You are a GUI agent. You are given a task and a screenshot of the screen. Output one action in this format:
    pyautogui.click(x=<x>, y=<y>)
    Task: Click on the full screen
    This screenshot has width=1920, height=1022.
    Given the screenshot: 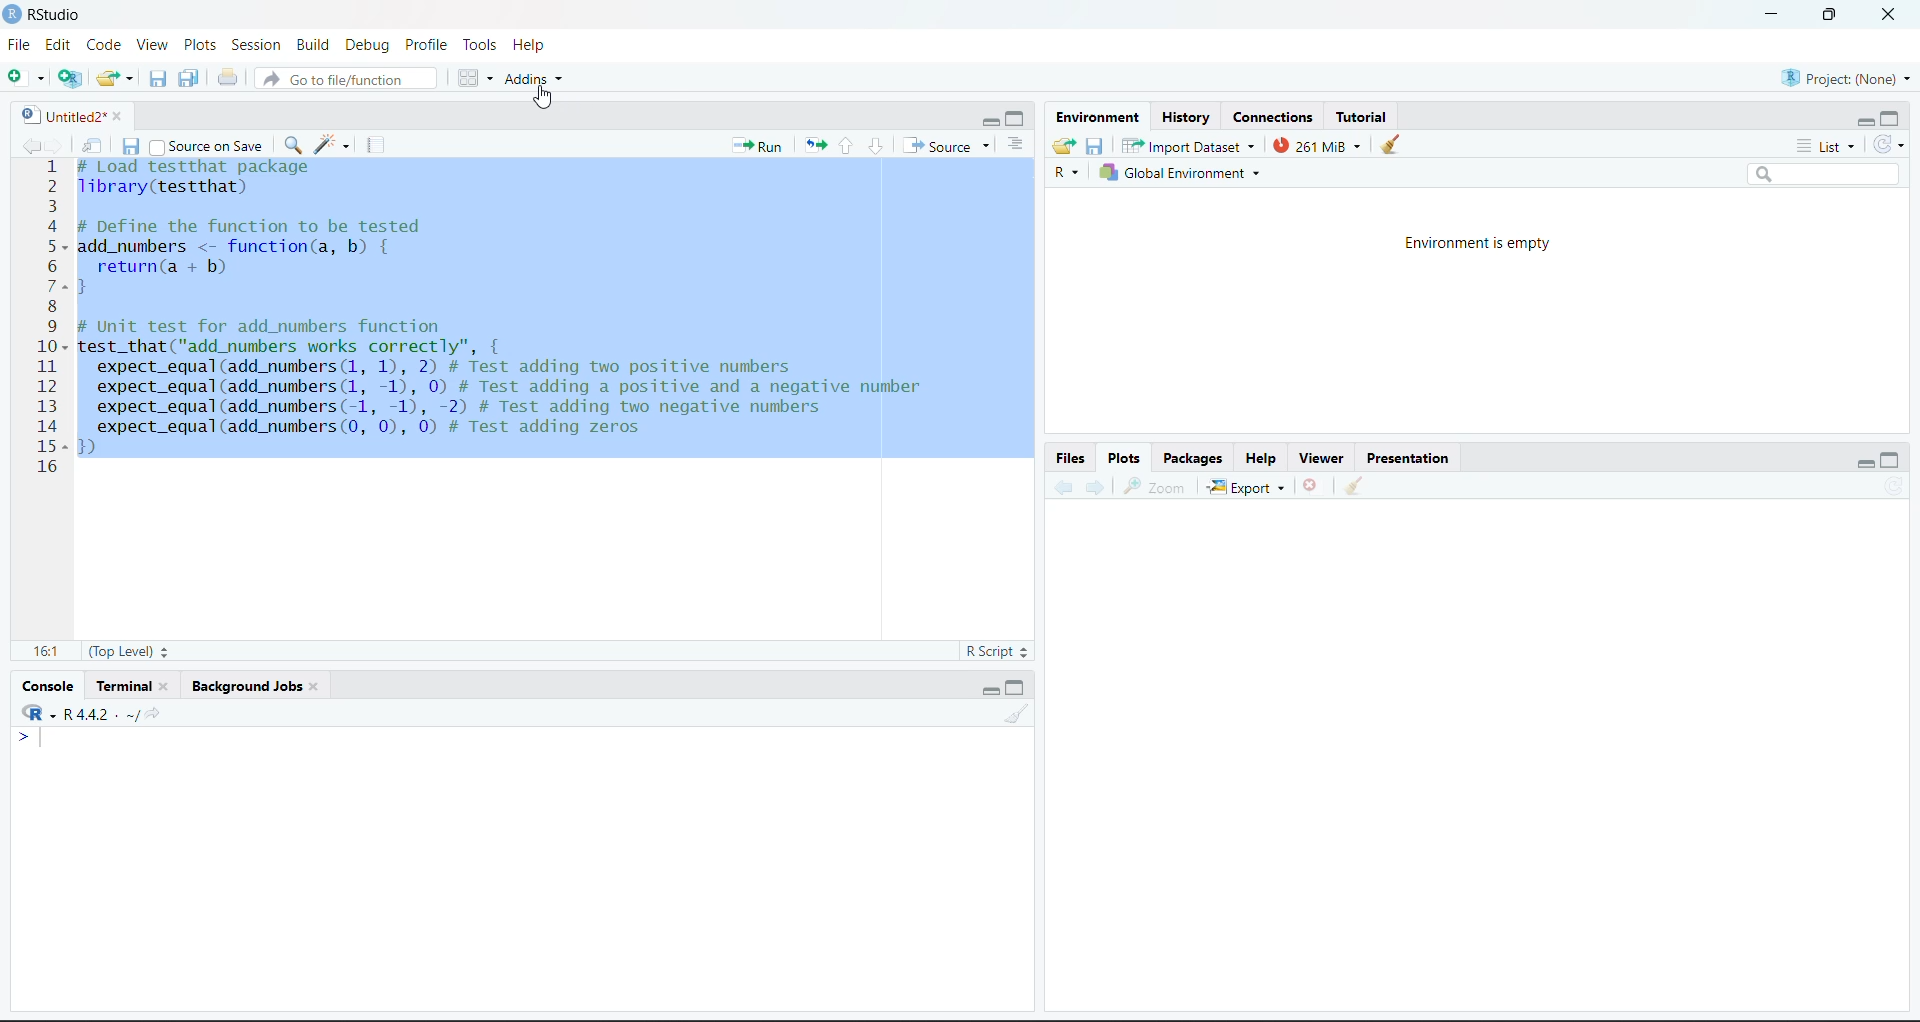 What is the action you would take?
    pyautogui.click(x=1830, y=16)
    